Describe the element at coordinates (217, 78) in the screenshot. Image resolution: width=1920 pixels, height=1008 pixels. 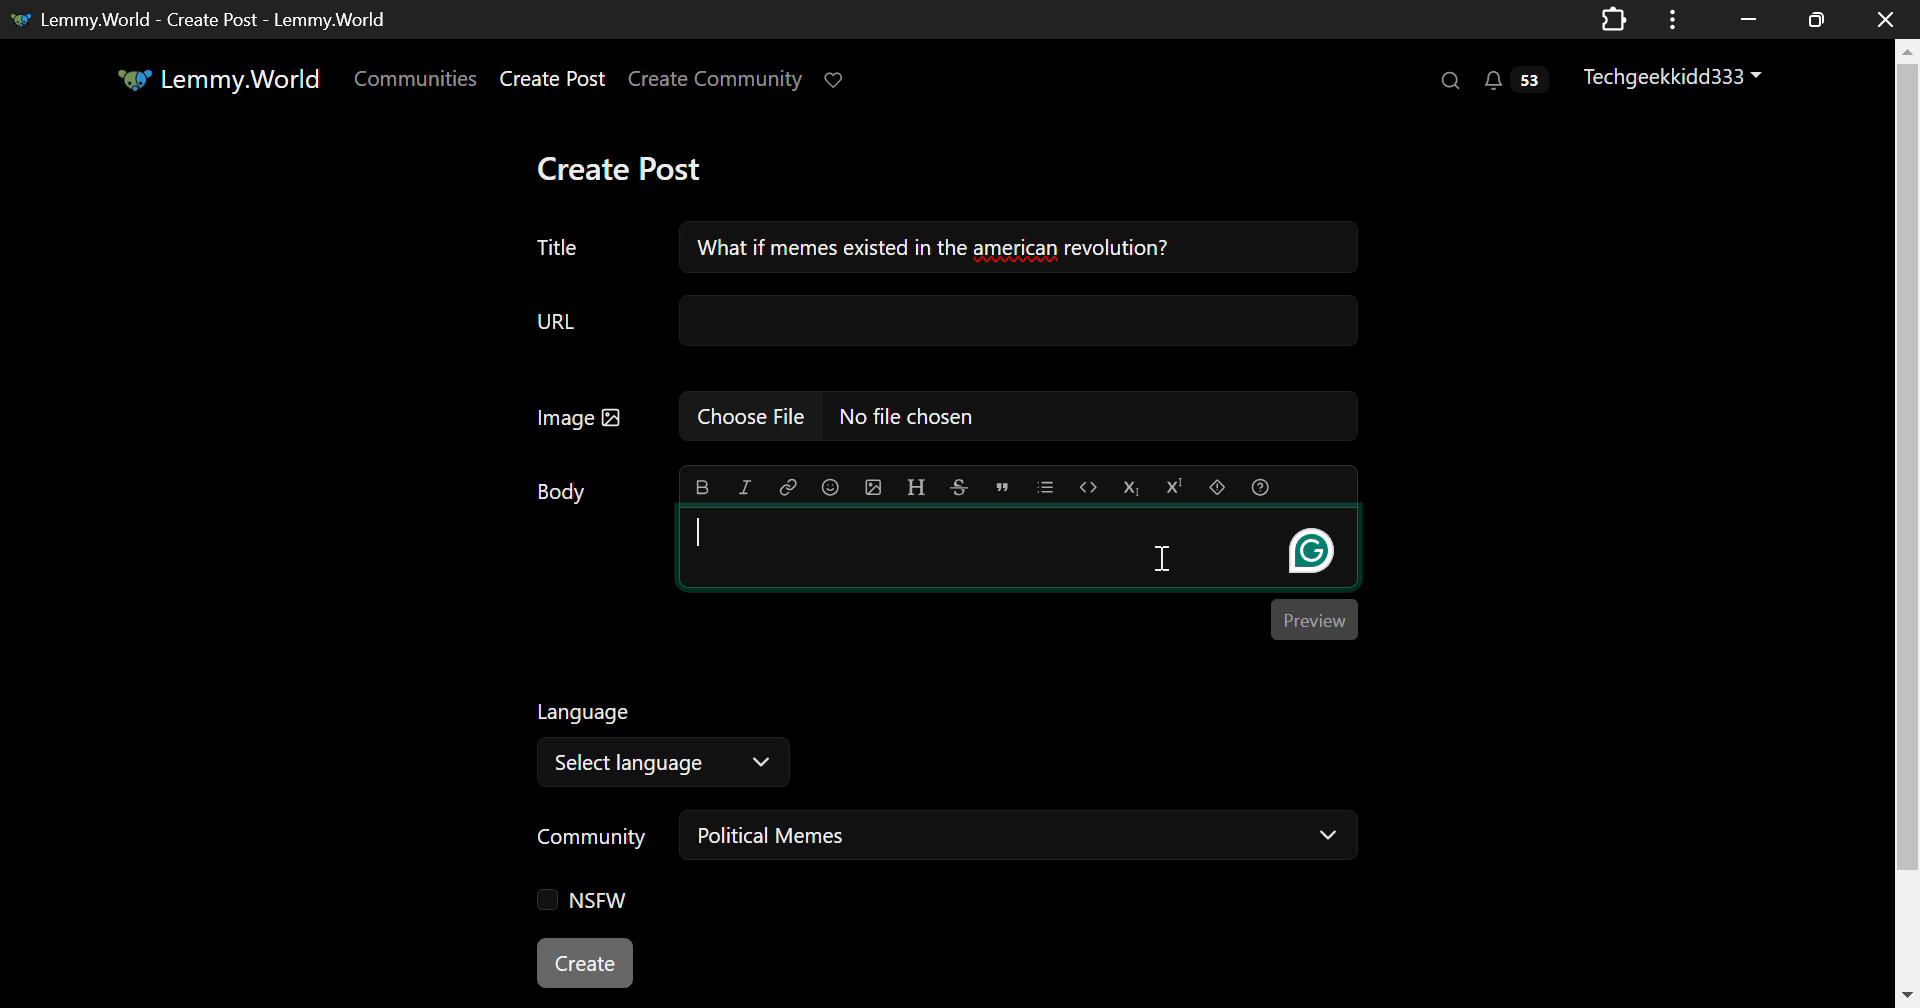
I see `Lemmy.World` at that location.